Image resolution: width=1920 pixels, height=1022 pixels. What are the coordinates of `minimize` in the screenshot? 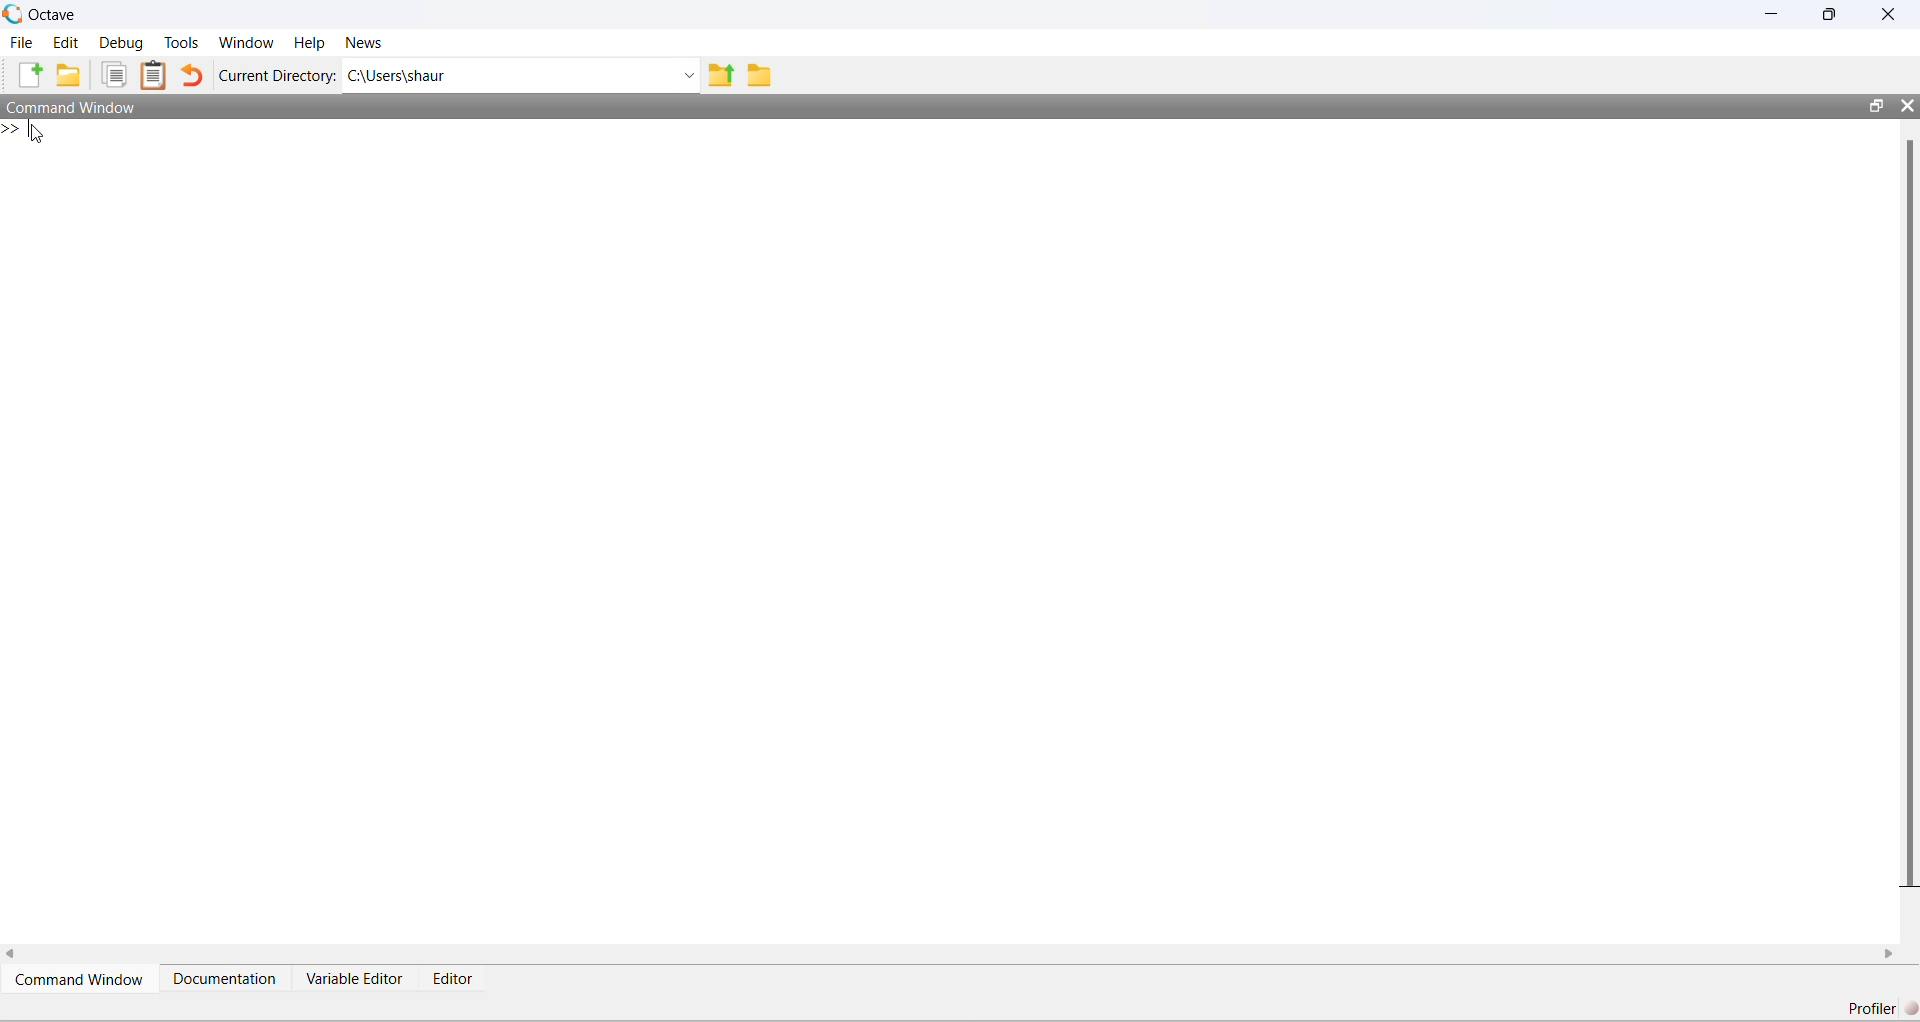 It's located at (1772, 13).